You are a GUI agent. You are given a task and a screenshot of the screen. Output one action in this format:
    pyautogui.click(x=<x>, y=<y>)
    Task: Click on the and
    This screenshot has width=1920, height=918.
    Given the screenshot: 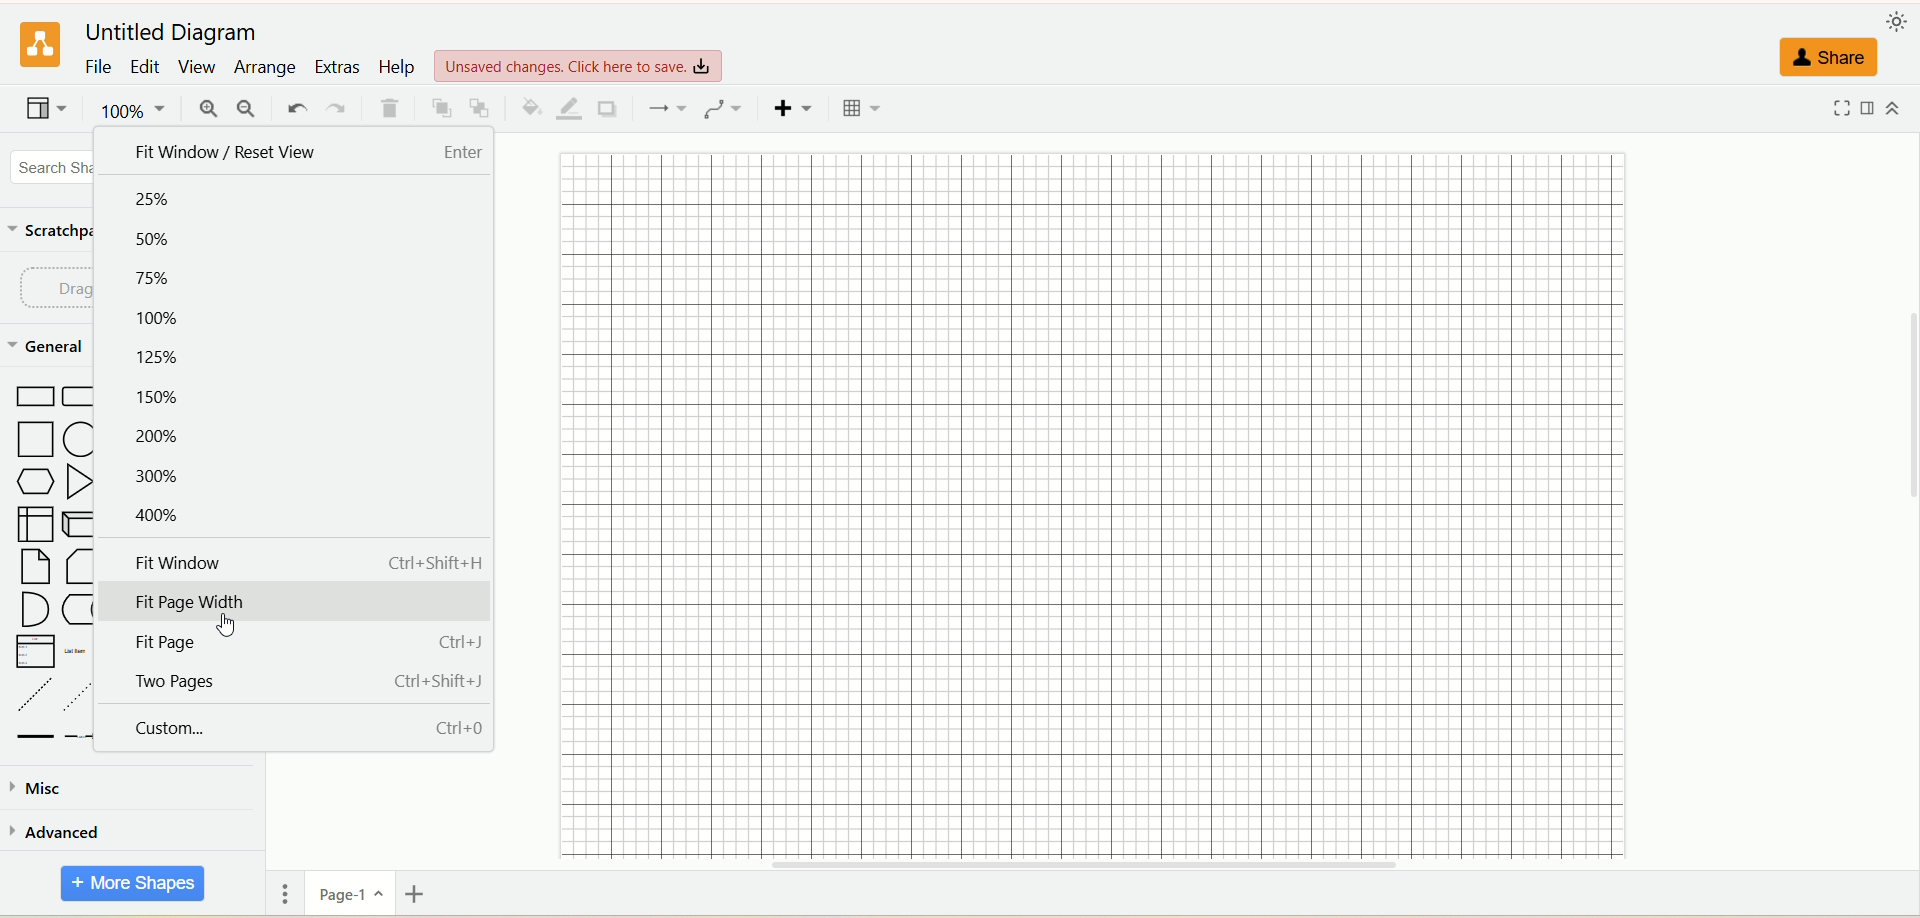 What is the action you would take?
    pyautogui.click(x=35, y=608)
    